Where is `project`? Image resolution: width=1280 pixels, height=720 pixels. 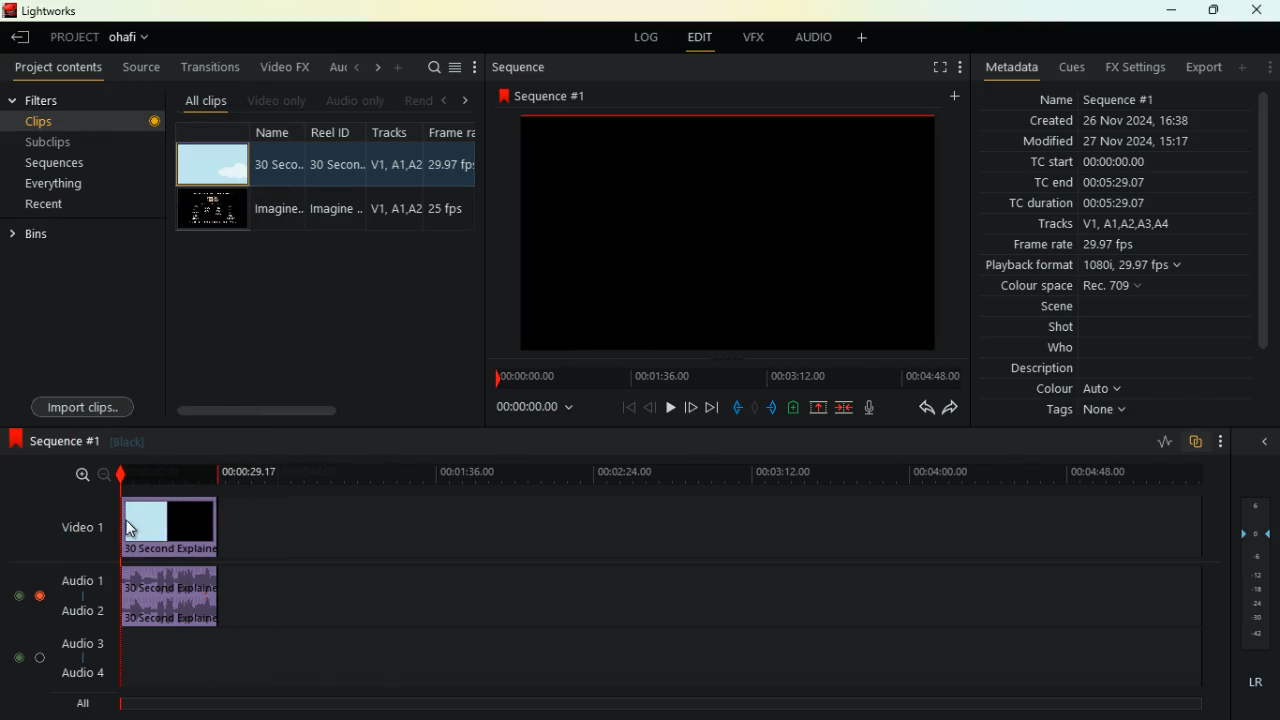 project is located at coordinates (106, 38).